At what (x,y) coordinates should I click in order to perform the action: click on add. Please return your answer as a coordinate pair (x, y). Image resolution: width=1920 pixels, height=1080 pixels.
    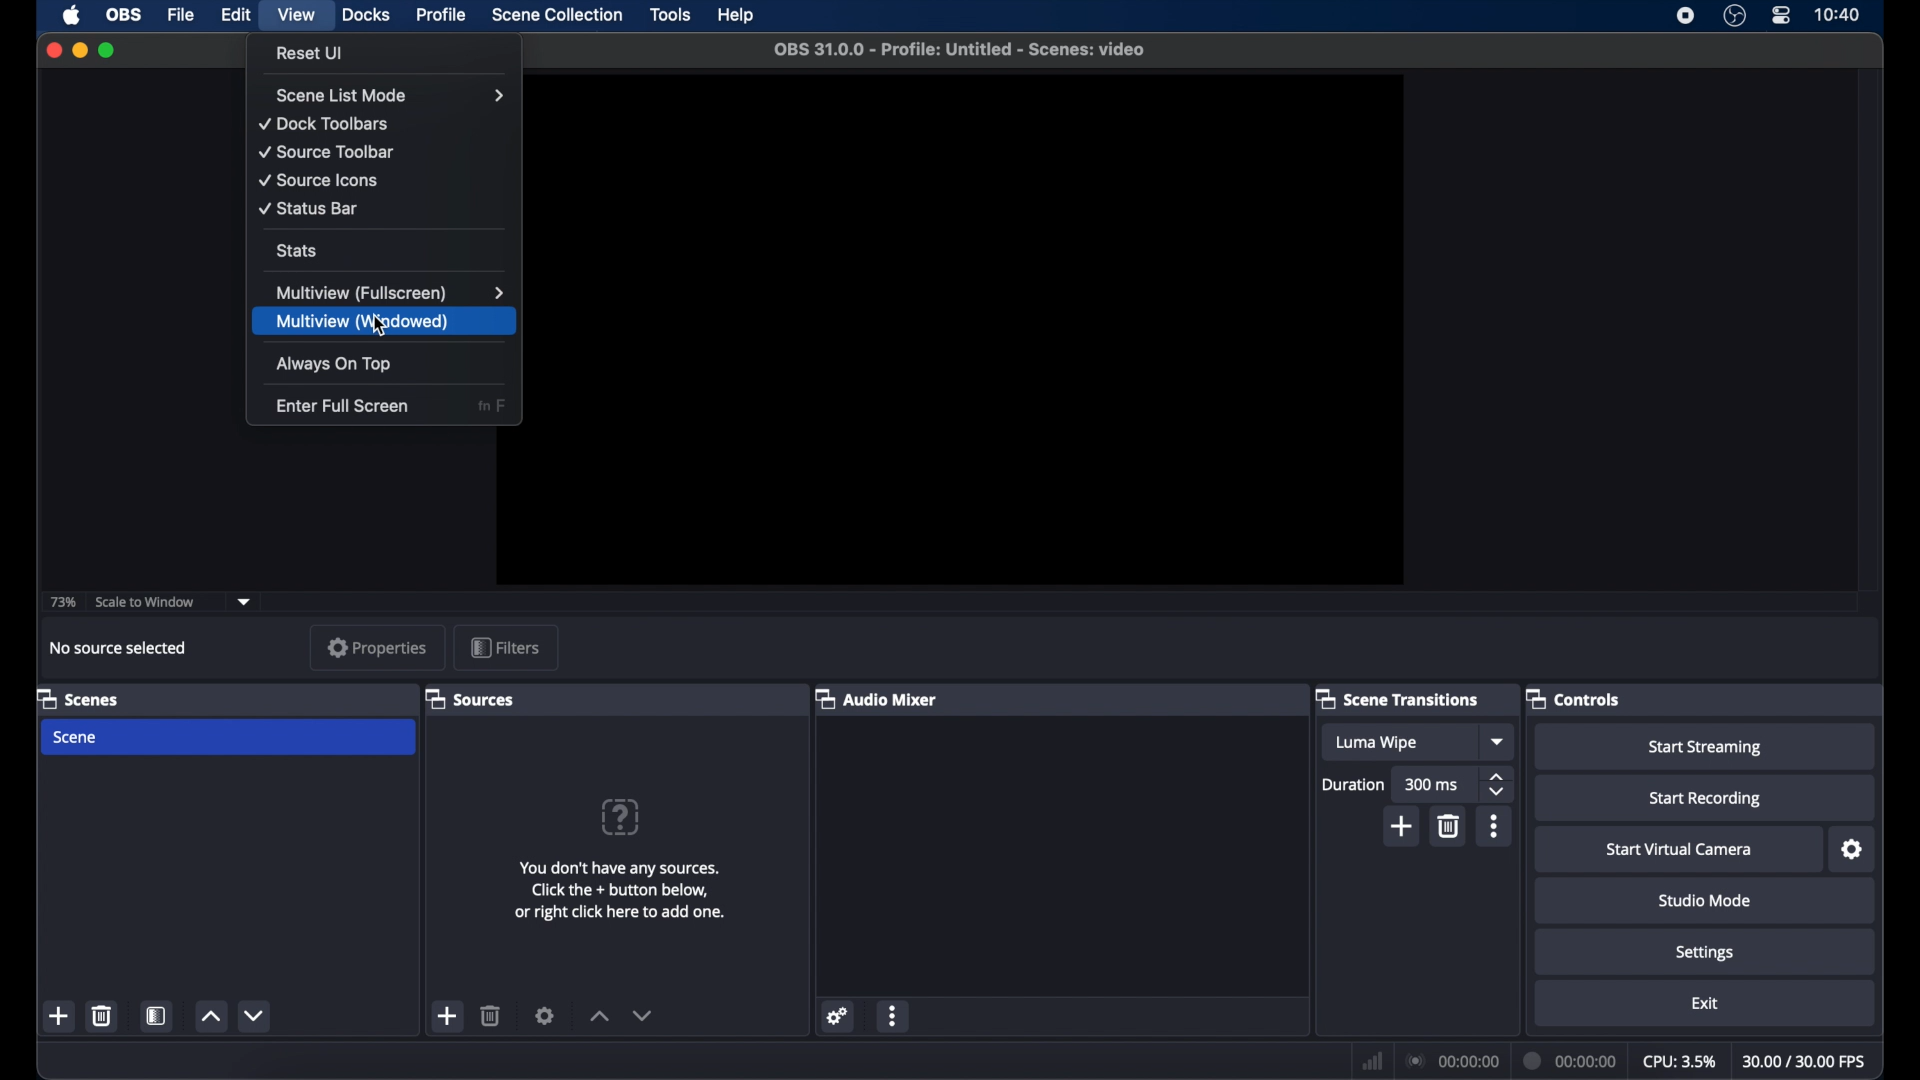
    Looking at the image, I should click on (1402, 827).